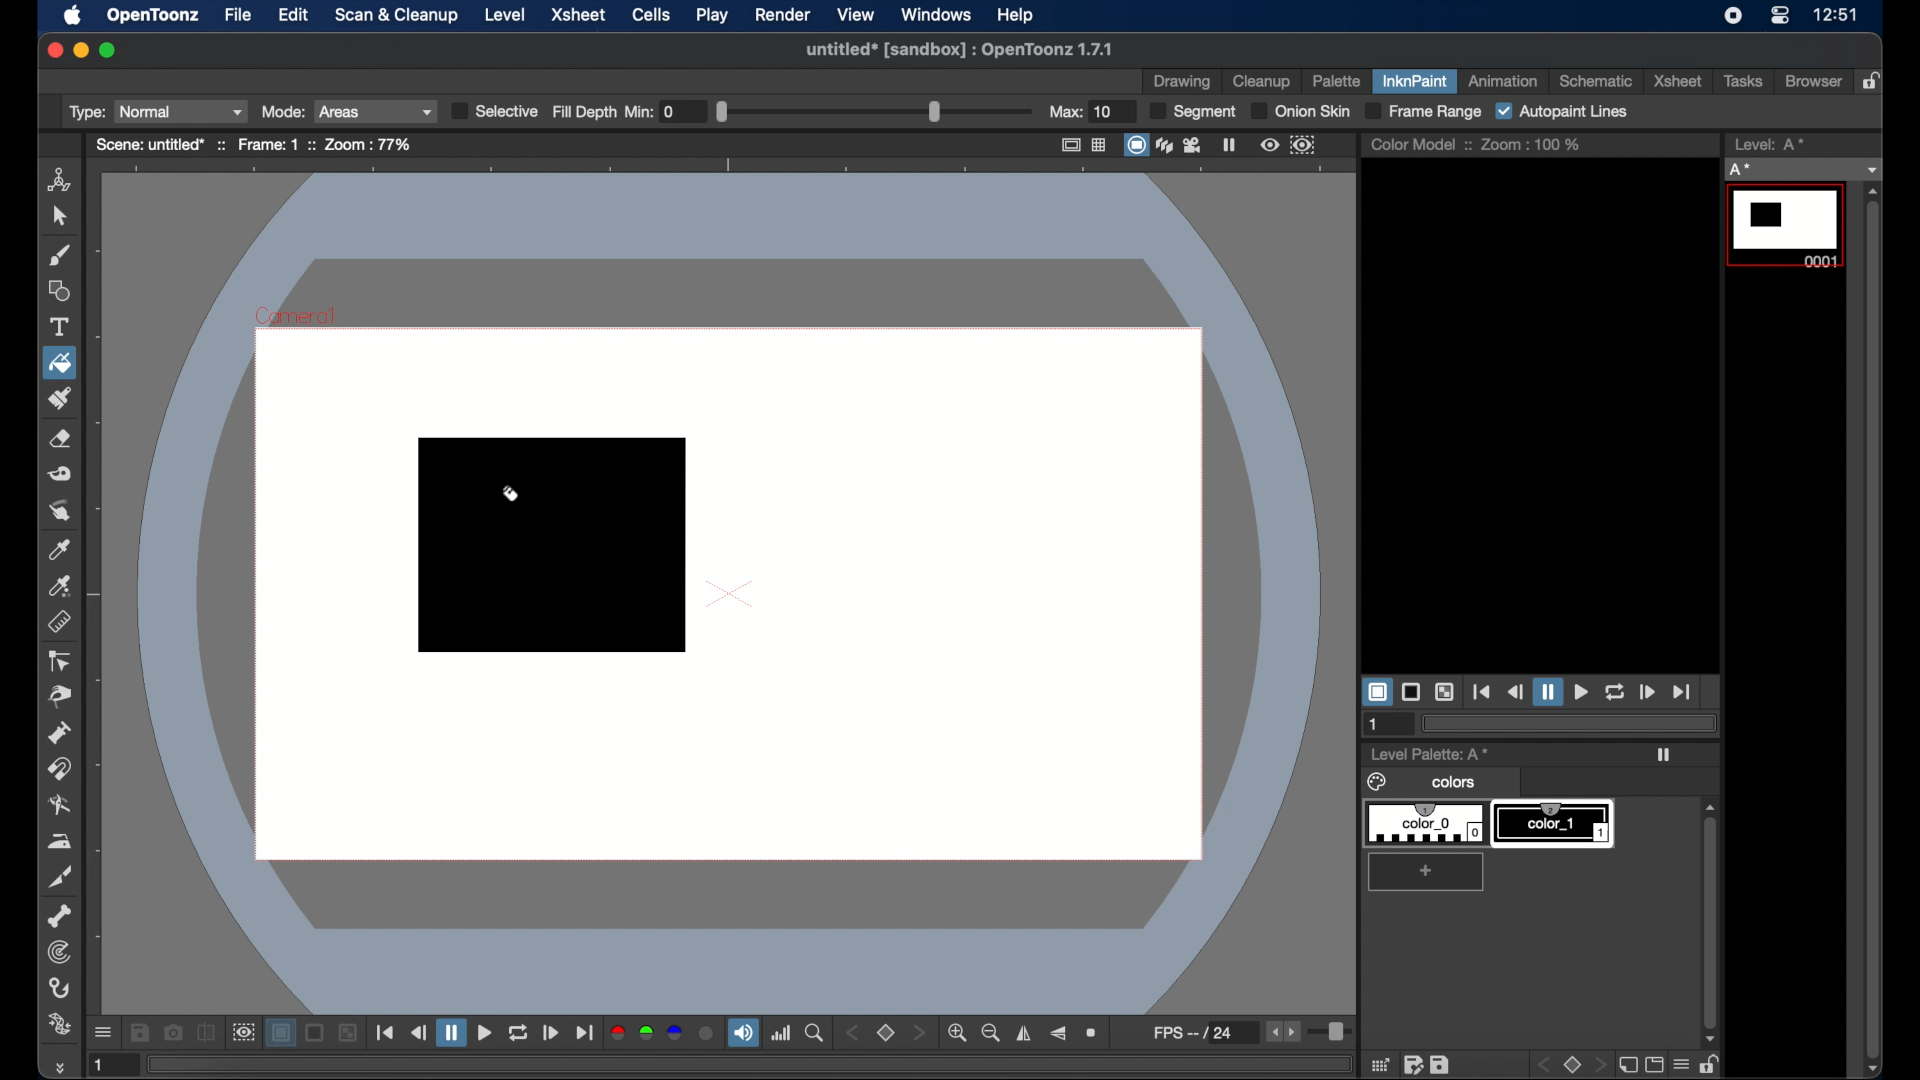  I want to click on menu, so click(1680, 1064).